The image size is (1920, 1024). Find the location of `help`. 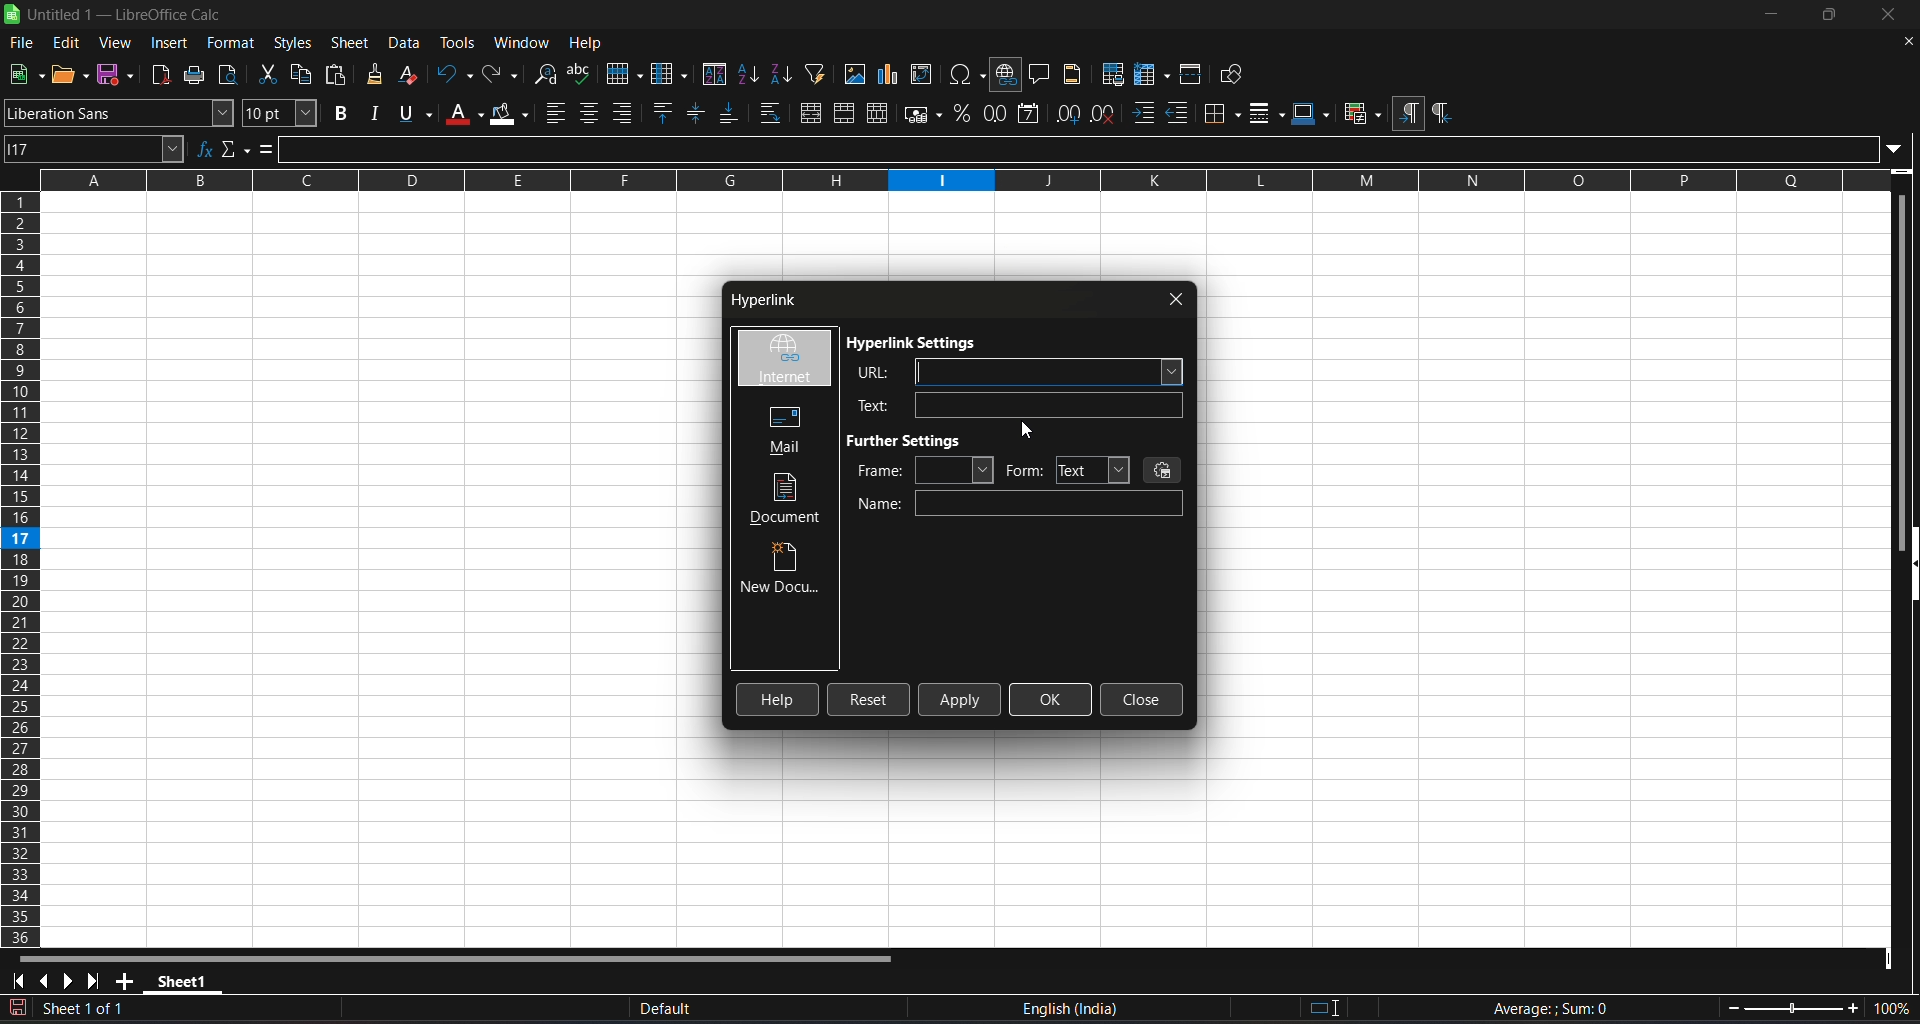

help is located at coordinates (779, 699).